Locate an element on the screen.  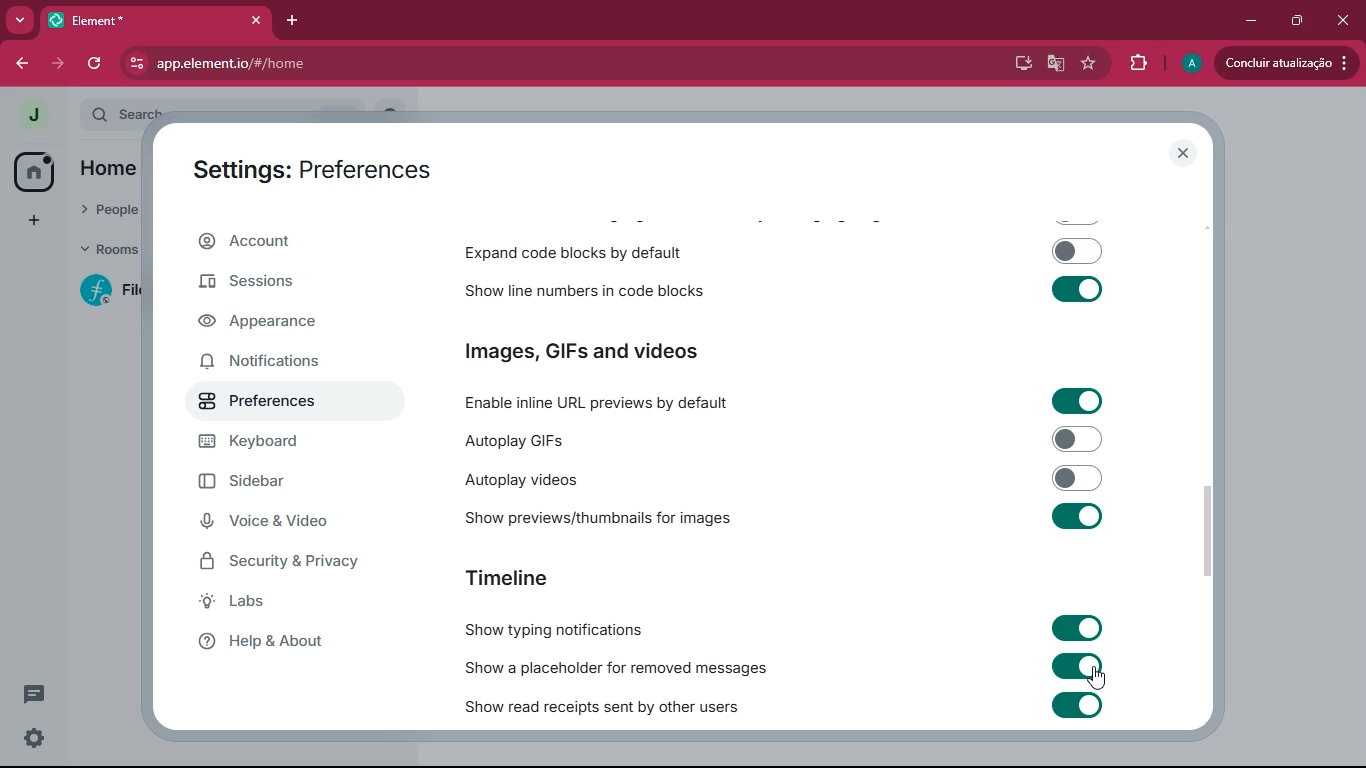
toggle on/off is located at coordinates (1077, 515).